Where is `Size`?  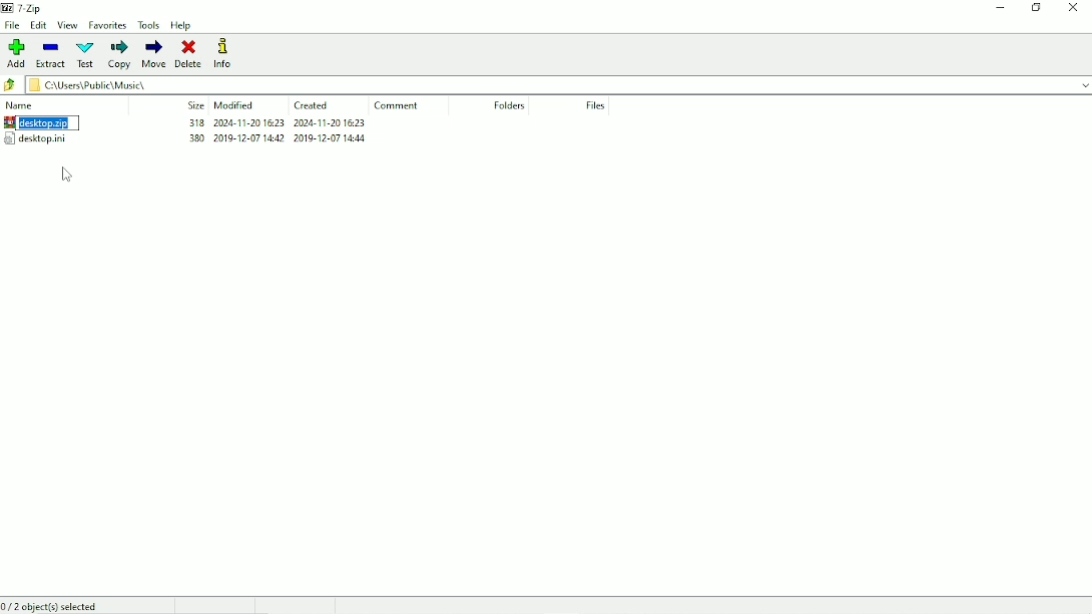 Size is located at coordinates (196, 105).